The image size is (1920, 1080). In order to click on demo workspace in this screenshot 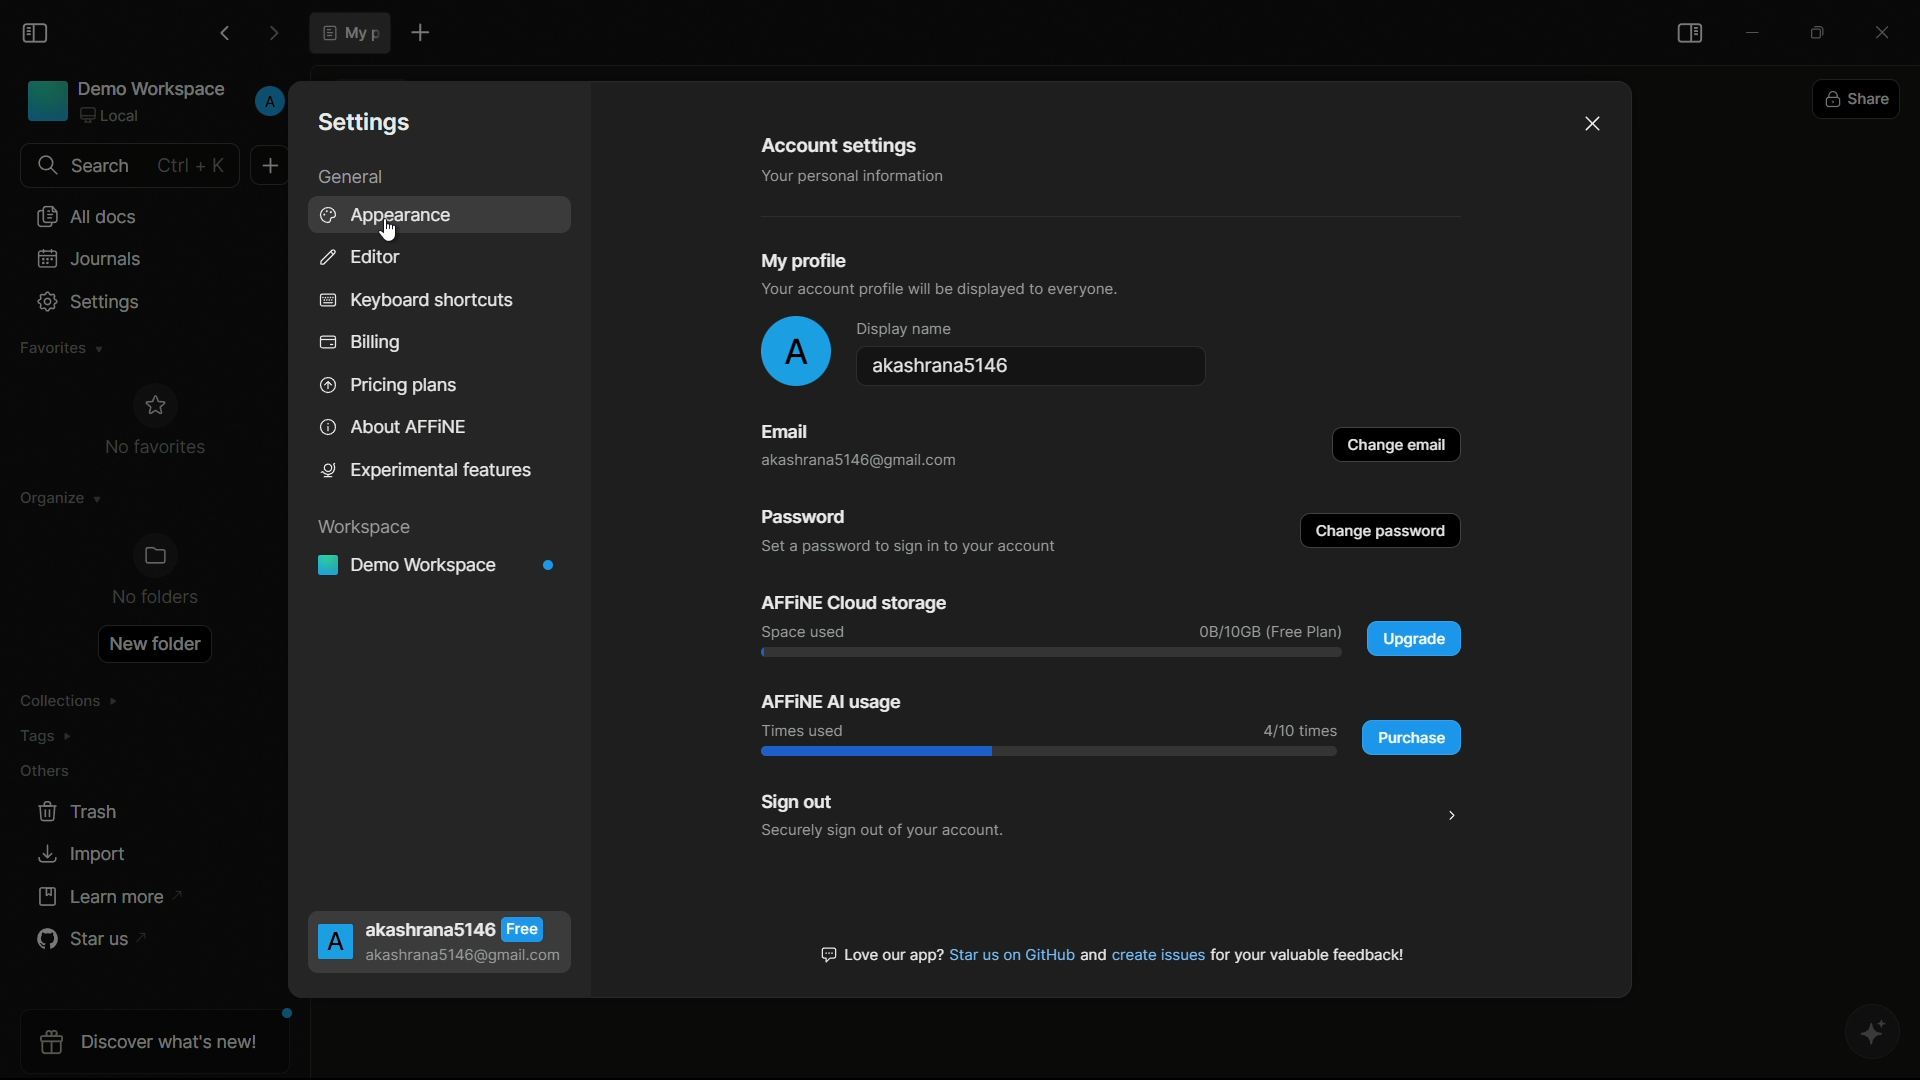, I will do `click(442, 566)`.